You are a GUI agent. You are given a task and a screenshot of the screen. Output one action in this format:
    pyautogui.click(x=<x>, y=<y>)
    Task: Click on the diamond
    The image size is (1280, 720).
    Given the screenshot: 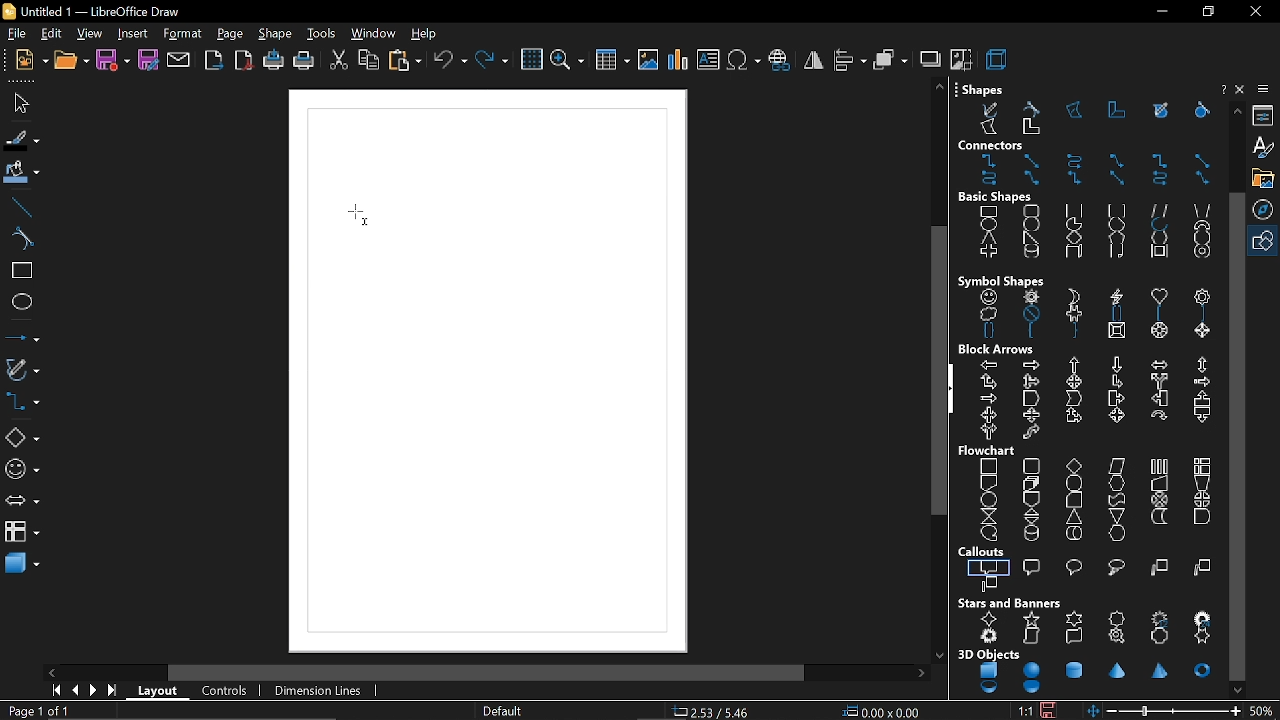 What is the action you would take?
    pyautogui.click(x=1076, y=238)
    